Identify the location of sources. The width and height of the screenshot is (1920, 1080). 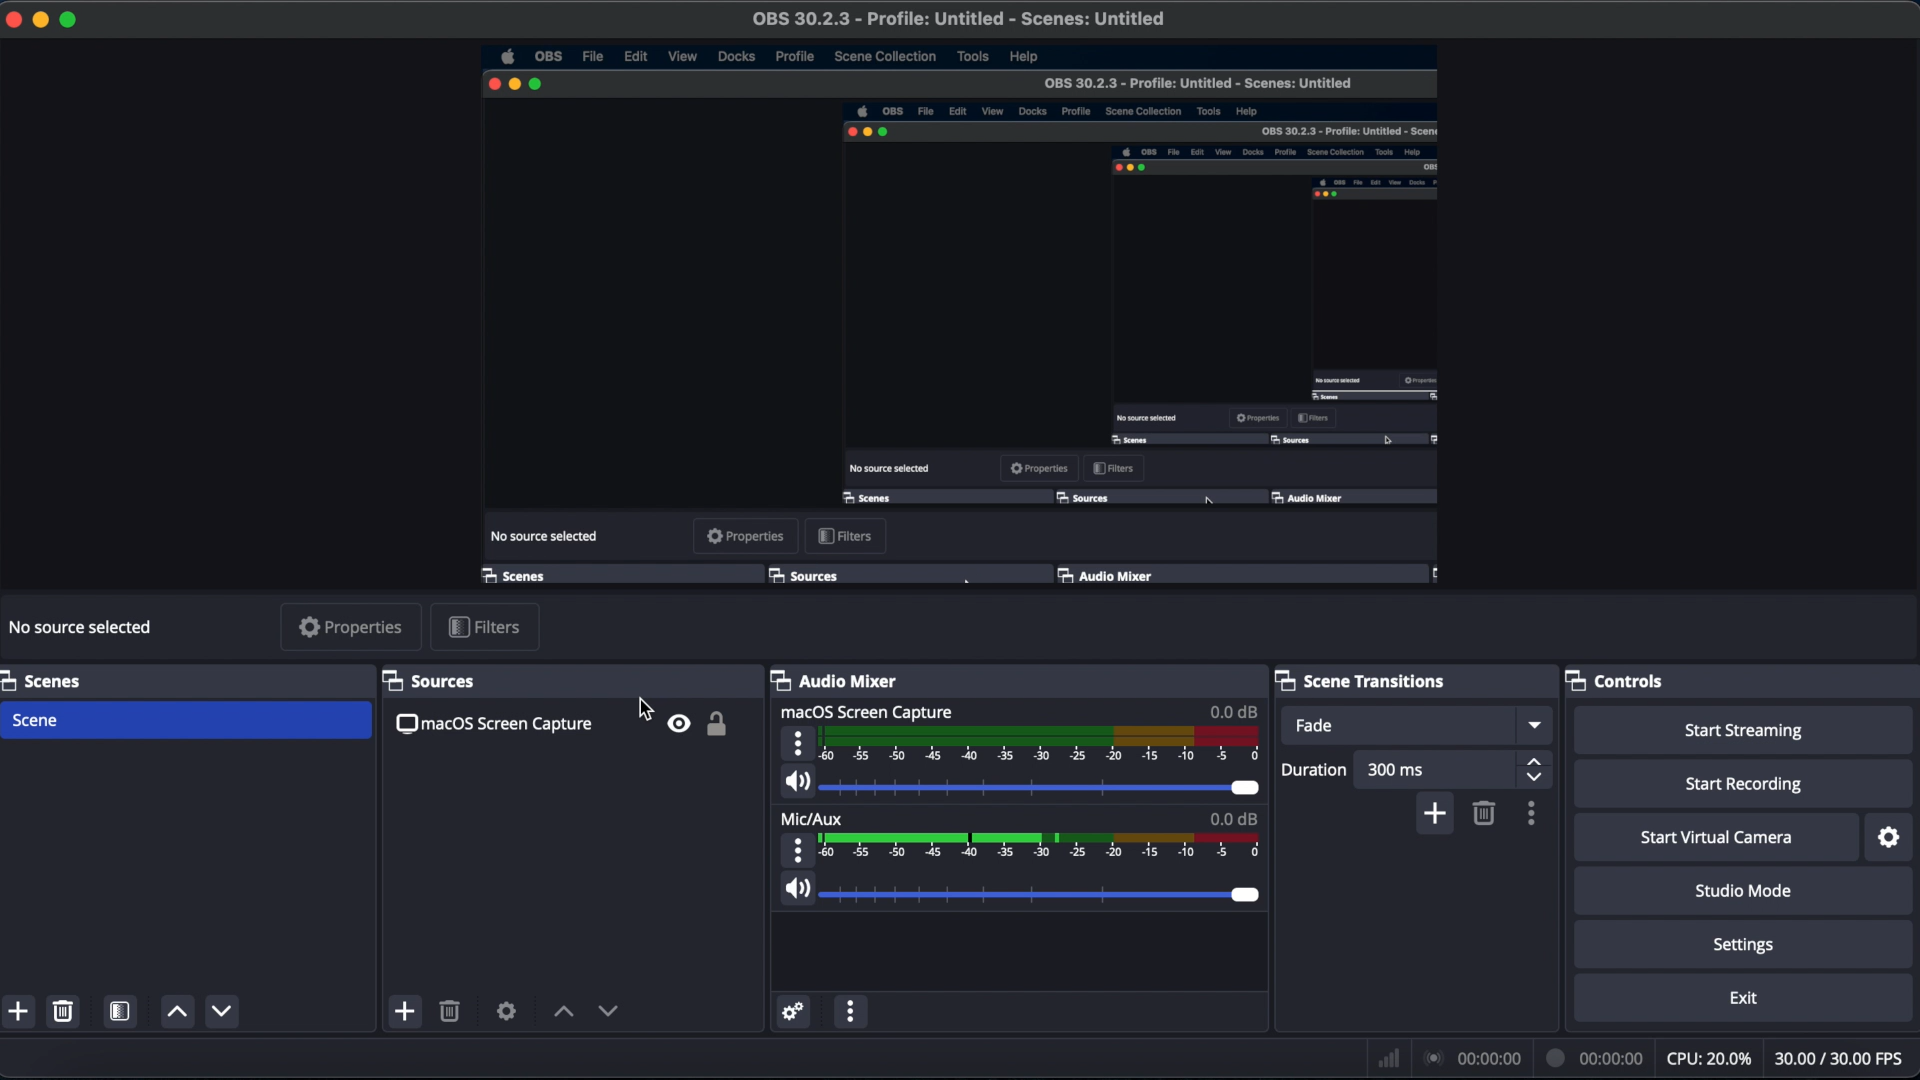
(425, 681).